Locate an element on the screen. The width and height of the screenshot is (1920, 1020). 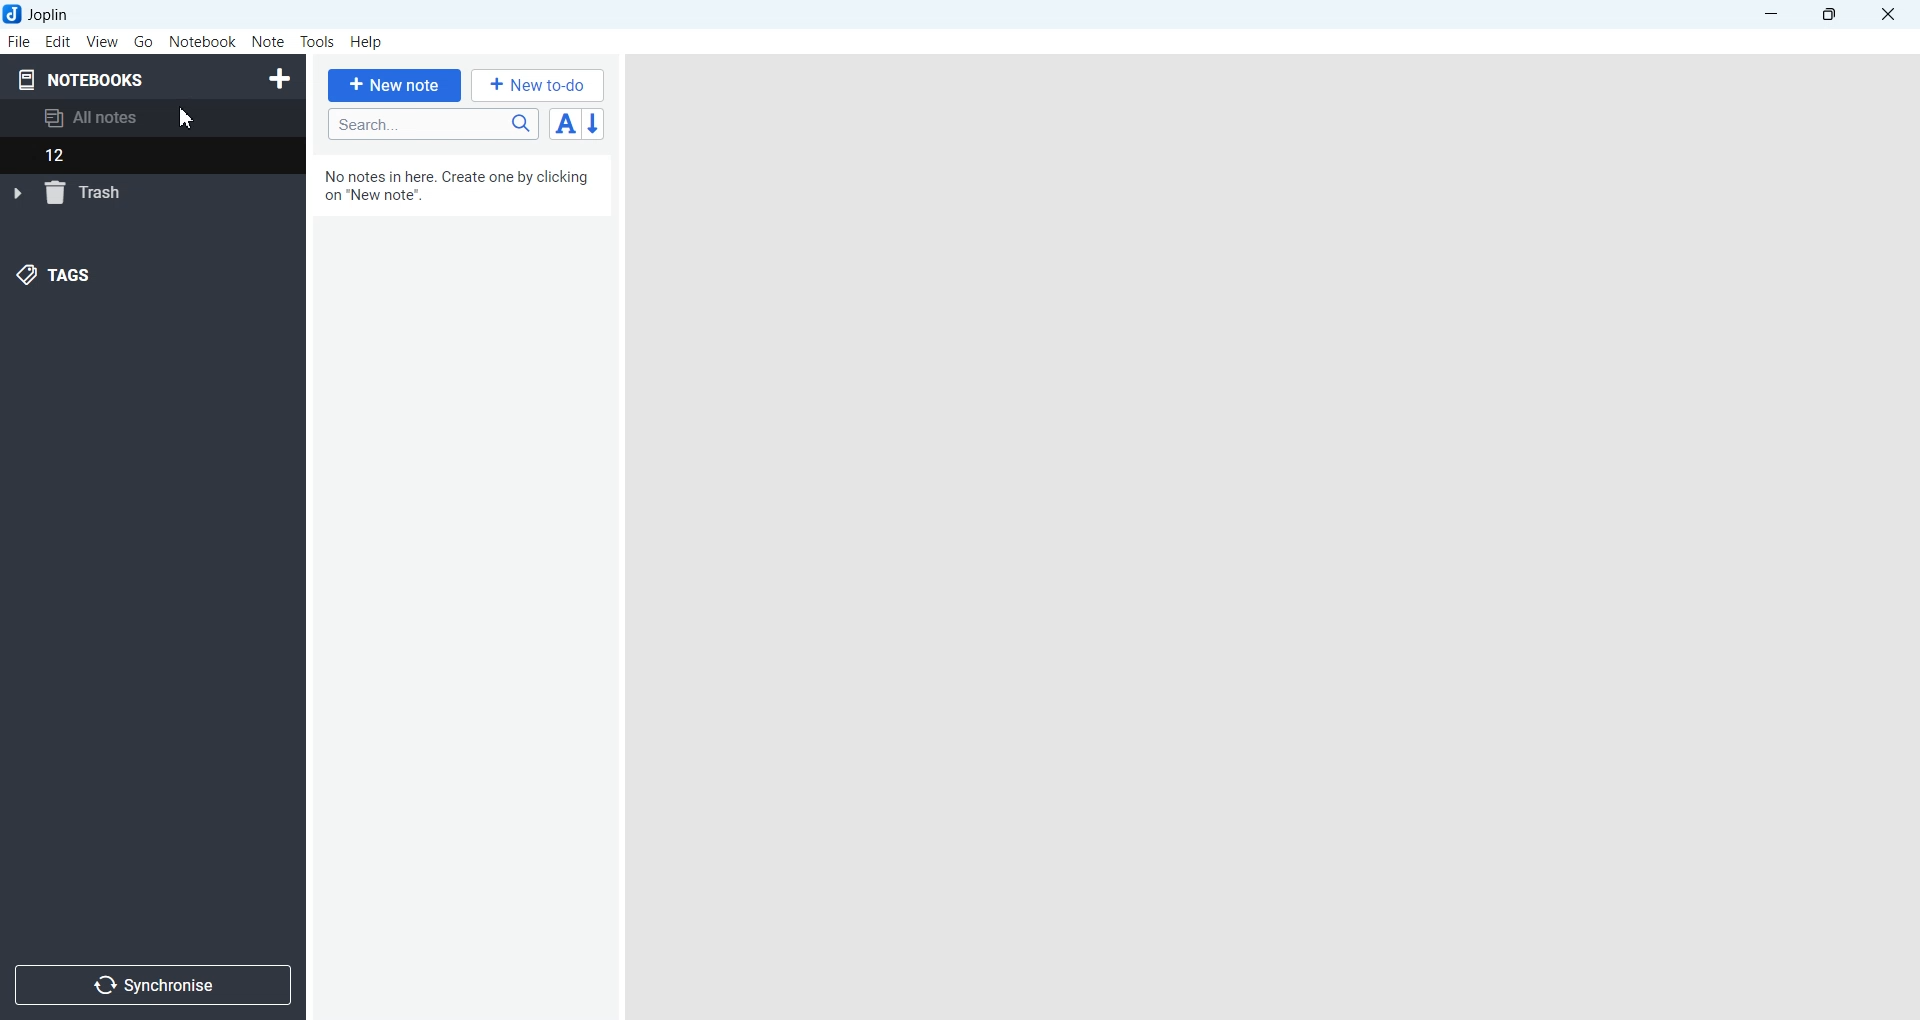
Search bar is located at coordinates (433, 124).